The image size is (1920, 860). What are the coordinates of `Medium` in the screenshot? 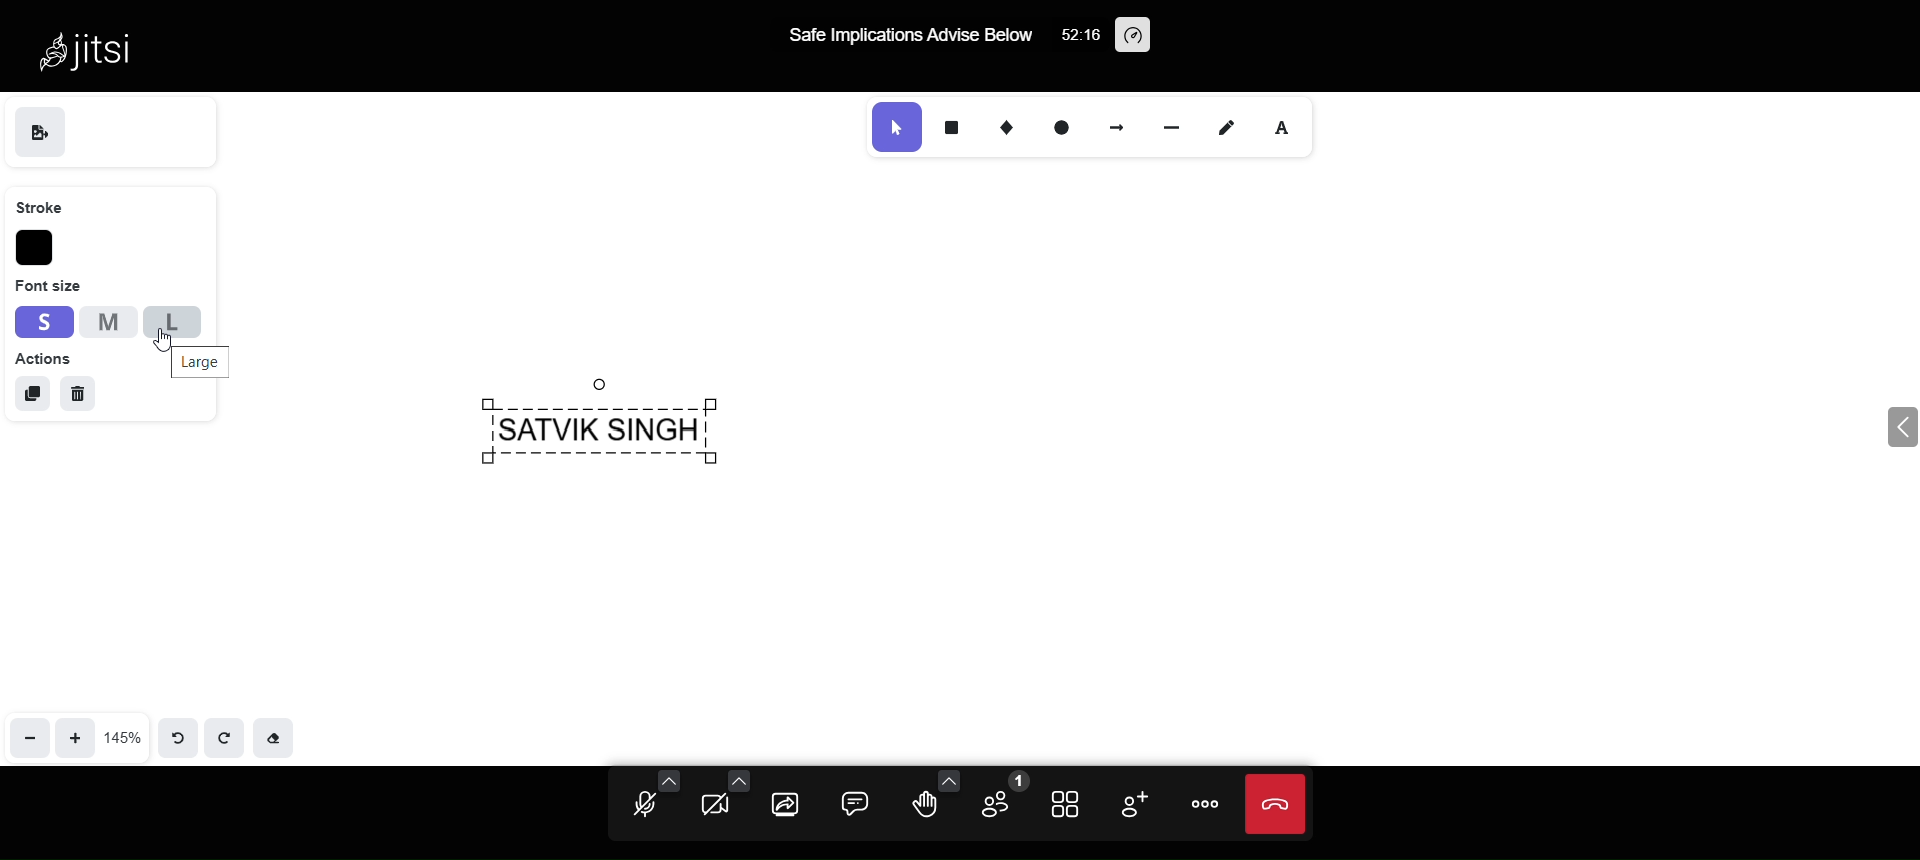 It's located at (107, 320).